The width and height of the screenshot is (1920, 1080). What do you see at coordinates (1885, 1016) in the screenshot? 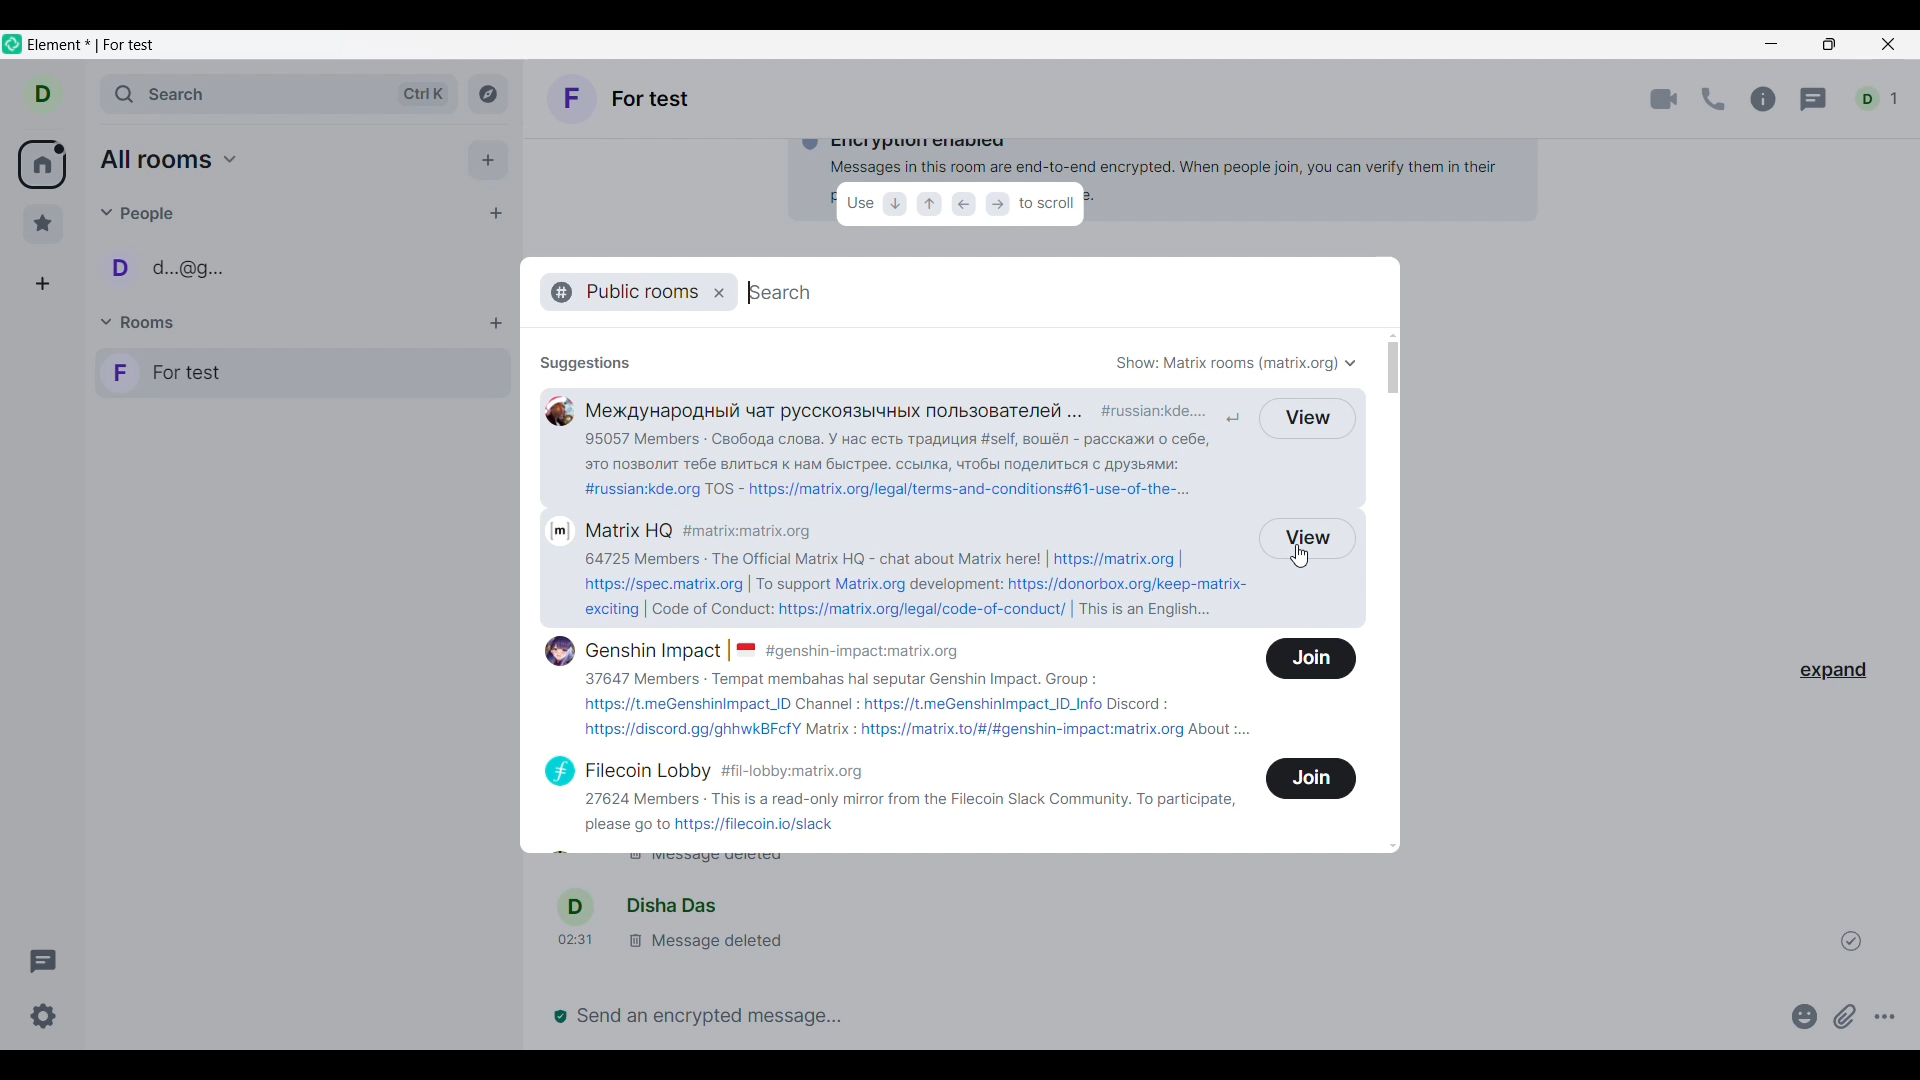
I see `More options` at bounding box center [1885, 1016].